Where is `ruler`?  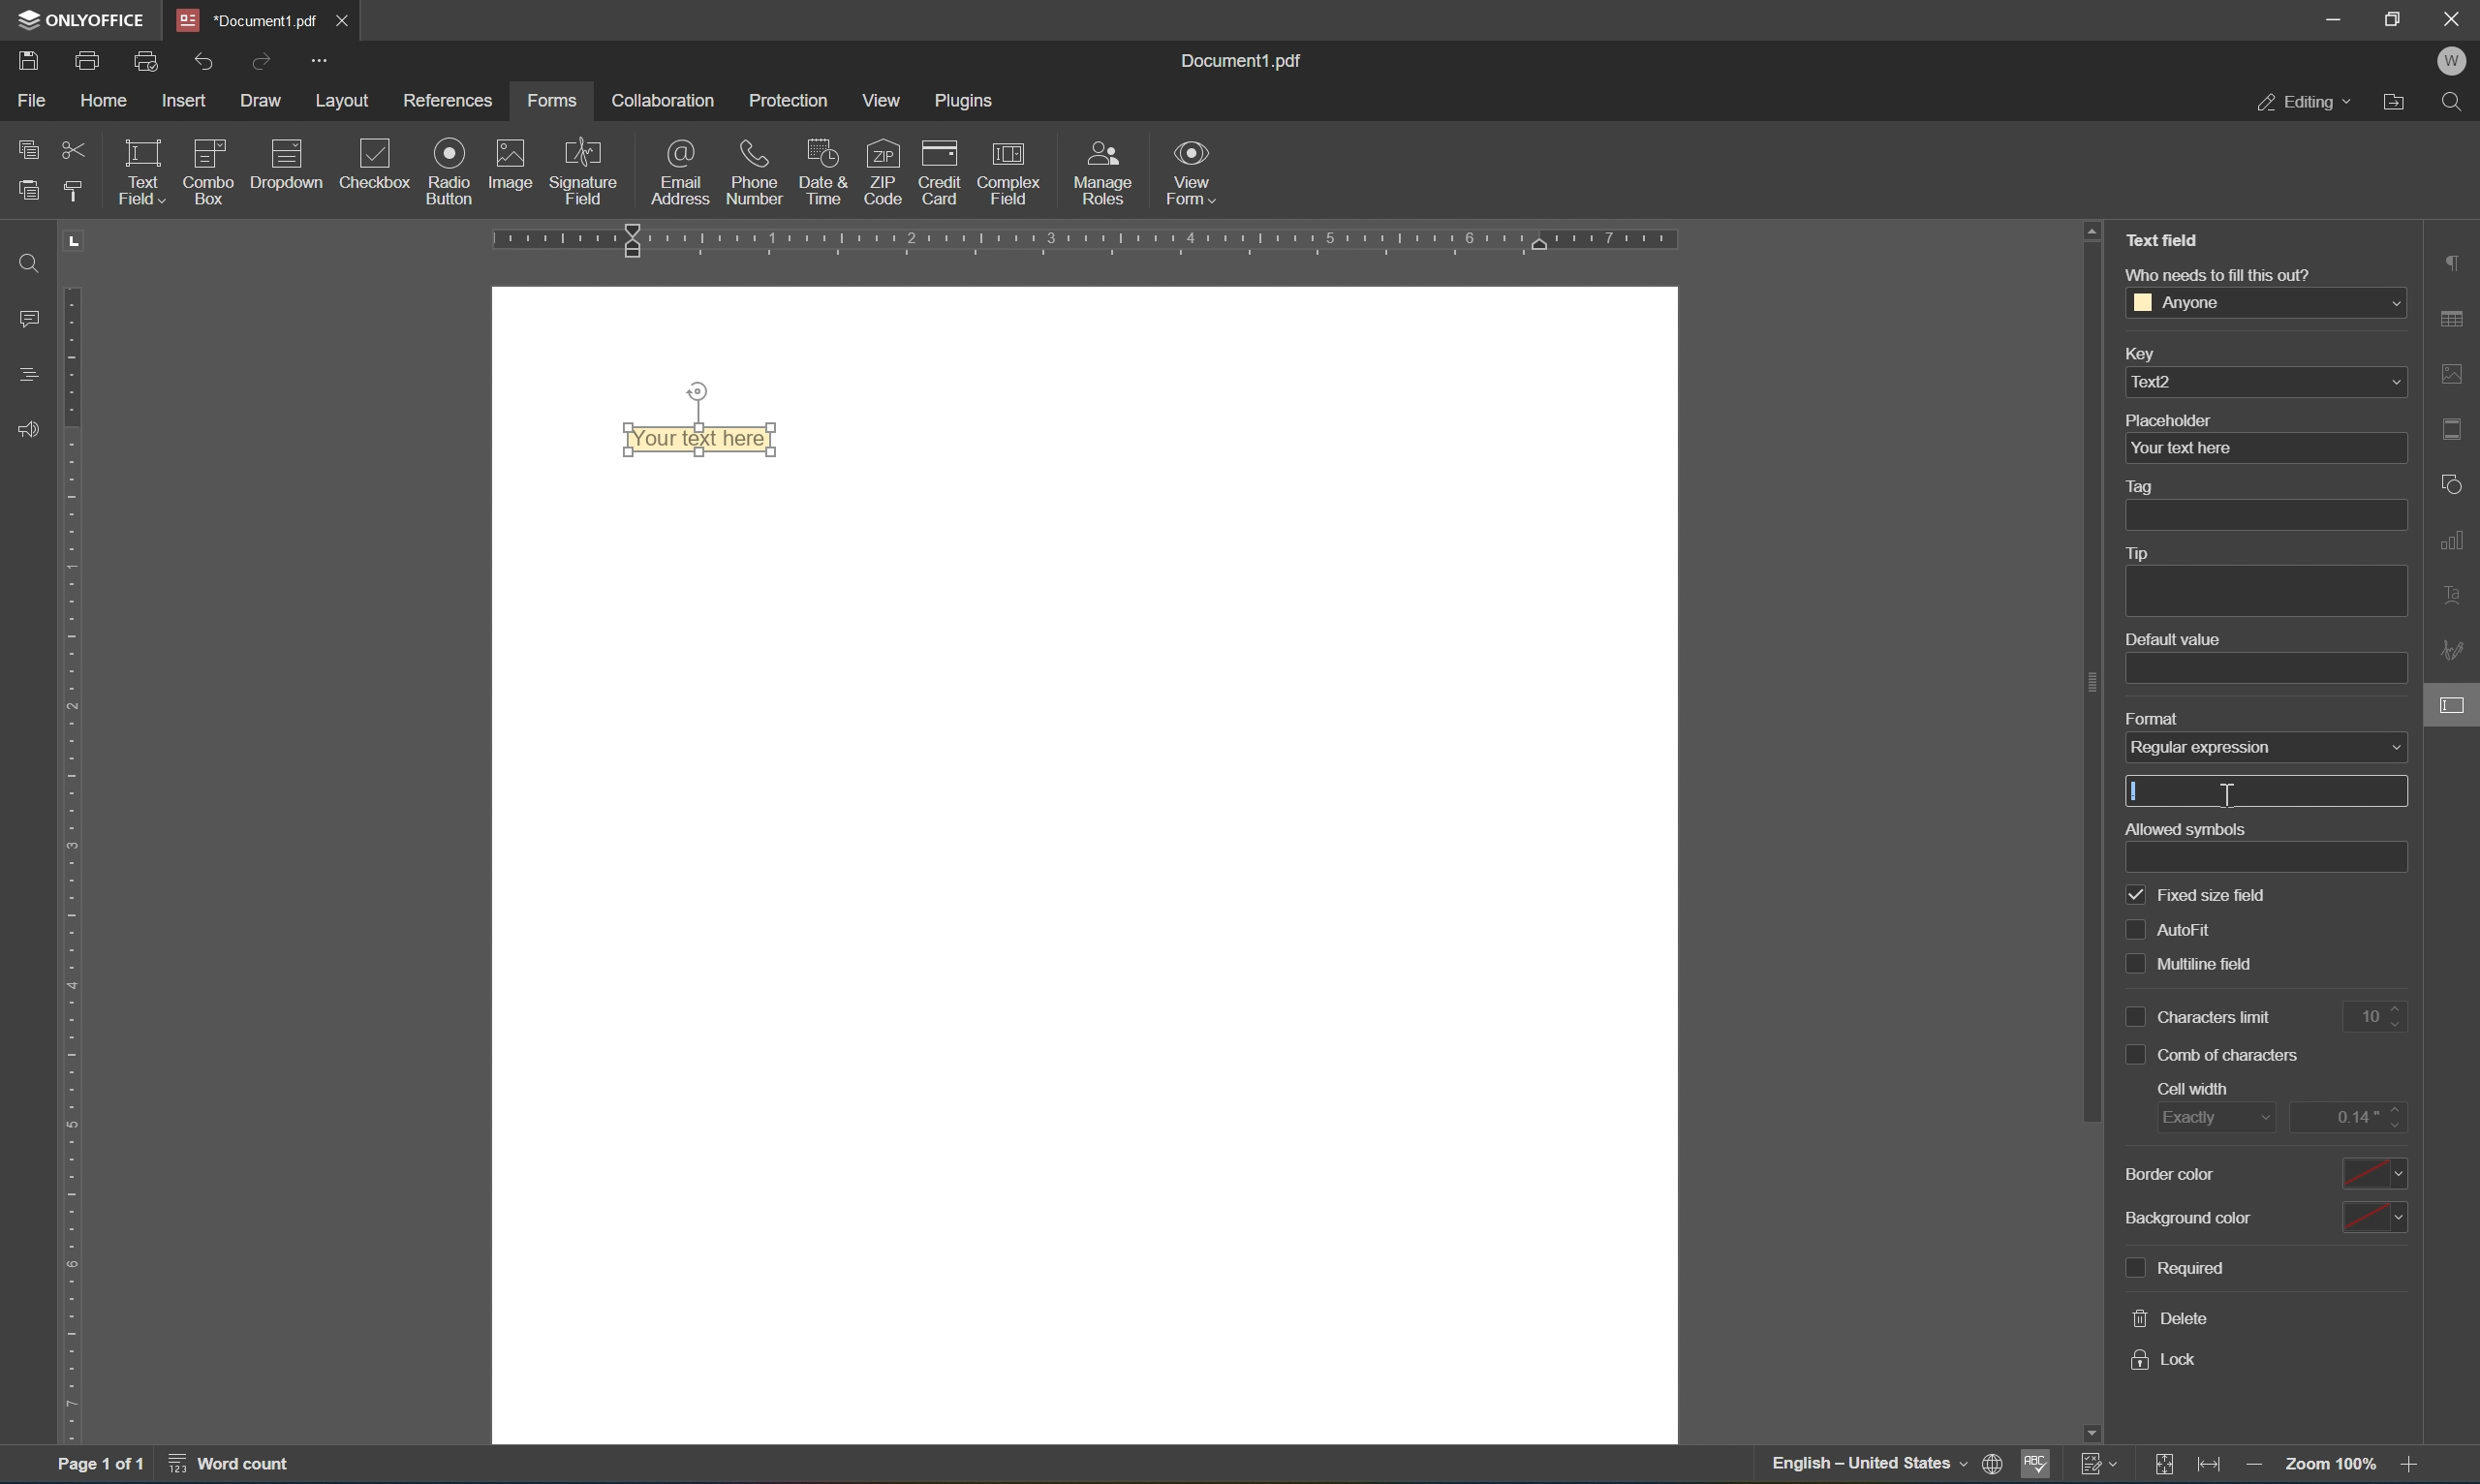 ruler is located at coordinates (65, 866).